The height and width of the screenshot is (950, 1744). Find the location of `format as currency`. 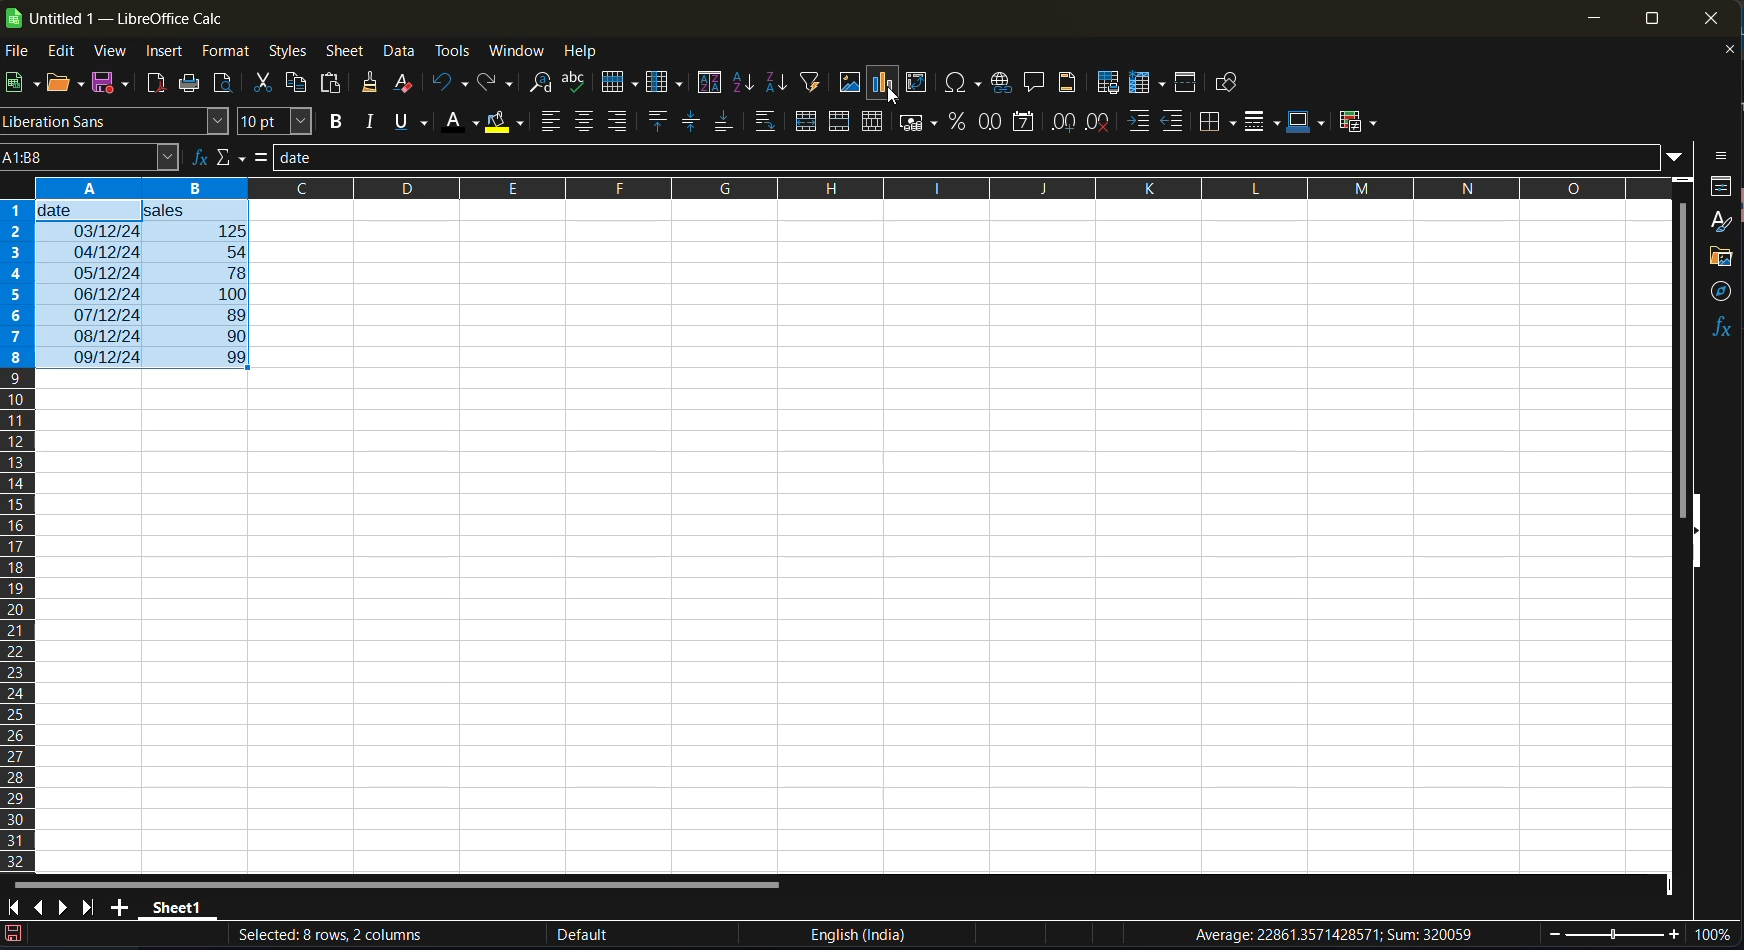

format as currency is located at coordinates (921, 124).